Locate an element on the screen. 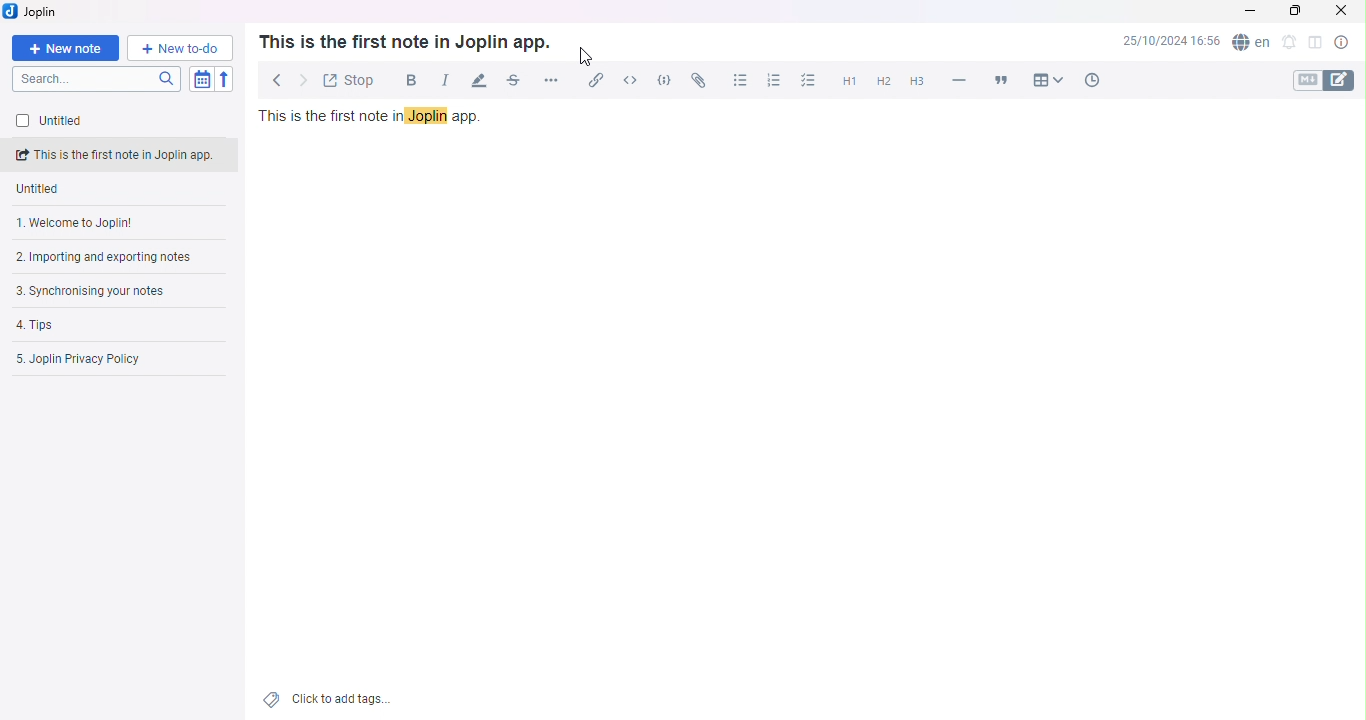 The height and width of the screenshot is (720, 1366). Text in note is located at coordinates (379, 117).